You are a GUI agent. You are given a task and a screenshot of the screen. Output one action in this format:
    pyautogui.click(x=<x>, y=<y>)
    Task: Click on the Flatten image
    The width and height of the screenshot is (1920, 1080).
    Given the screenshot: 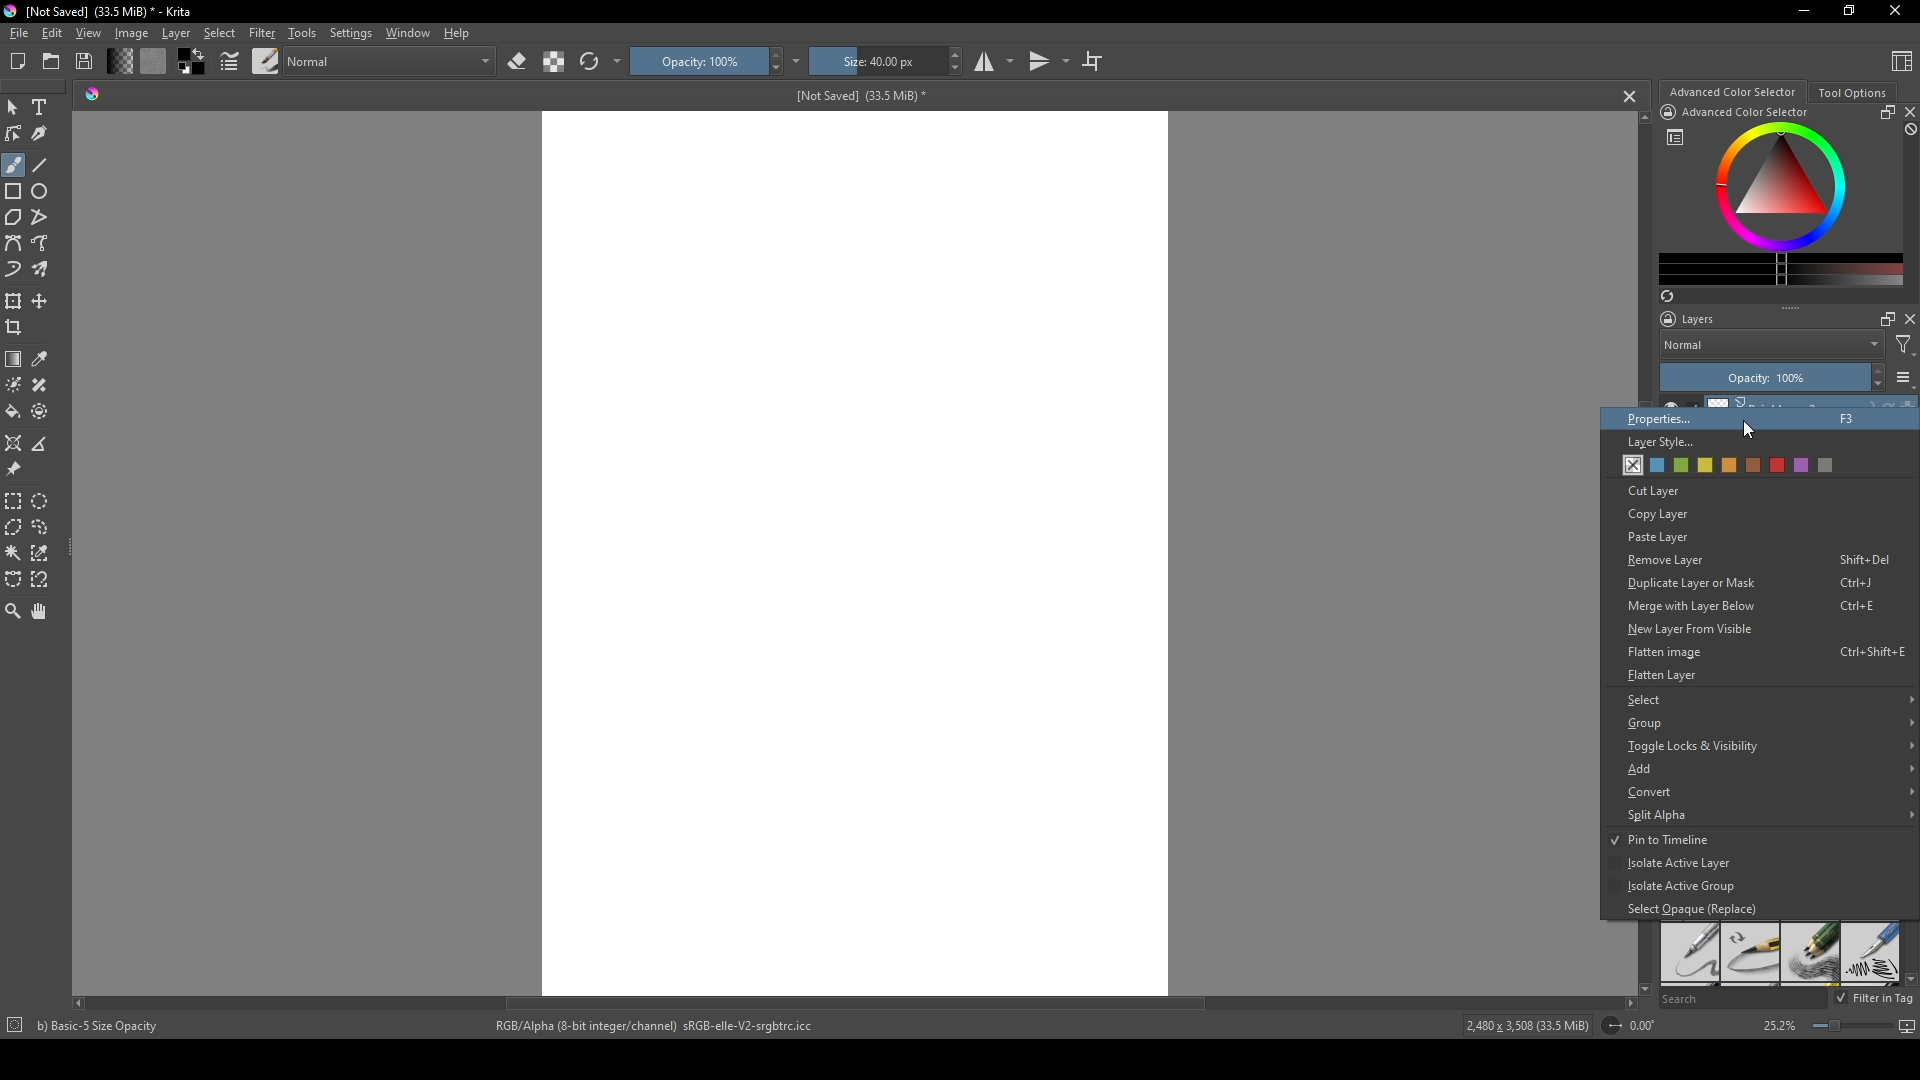 What is the action you would take?
    pyautogui.click(x=1766, y=653)
    